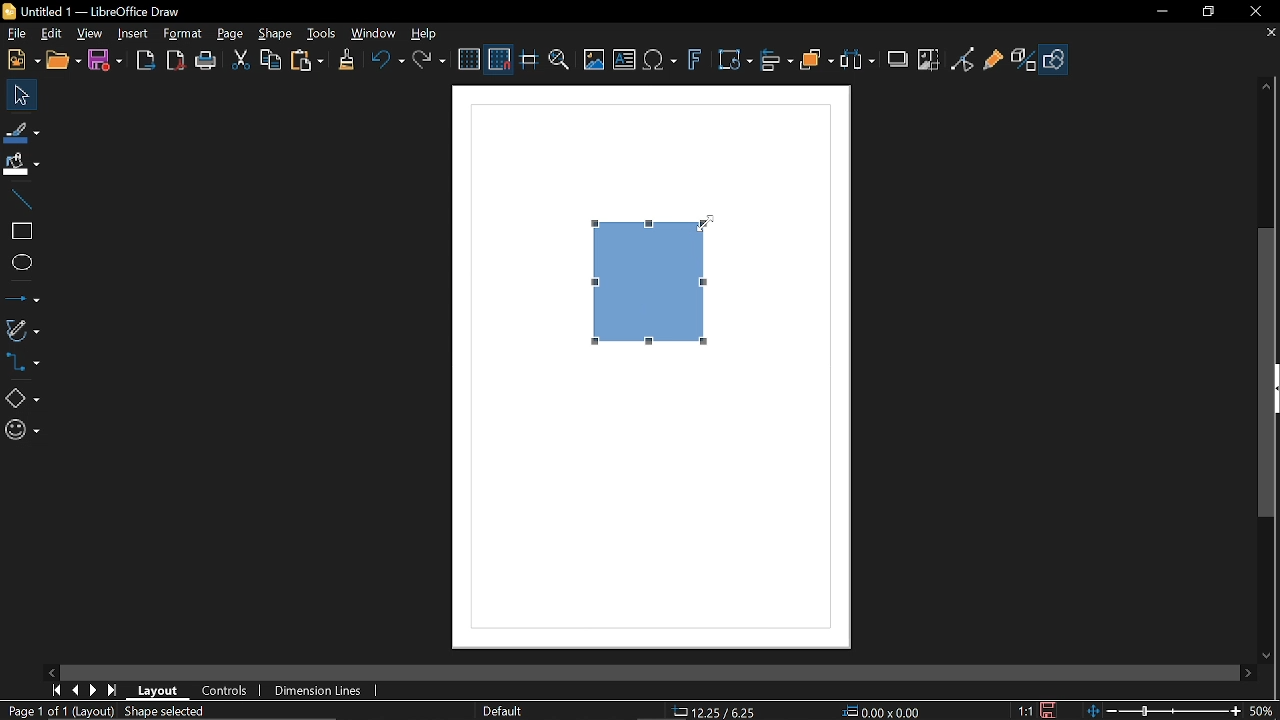 The image size is (1280, 720). I want to click on Arrow, so click(22, 296).